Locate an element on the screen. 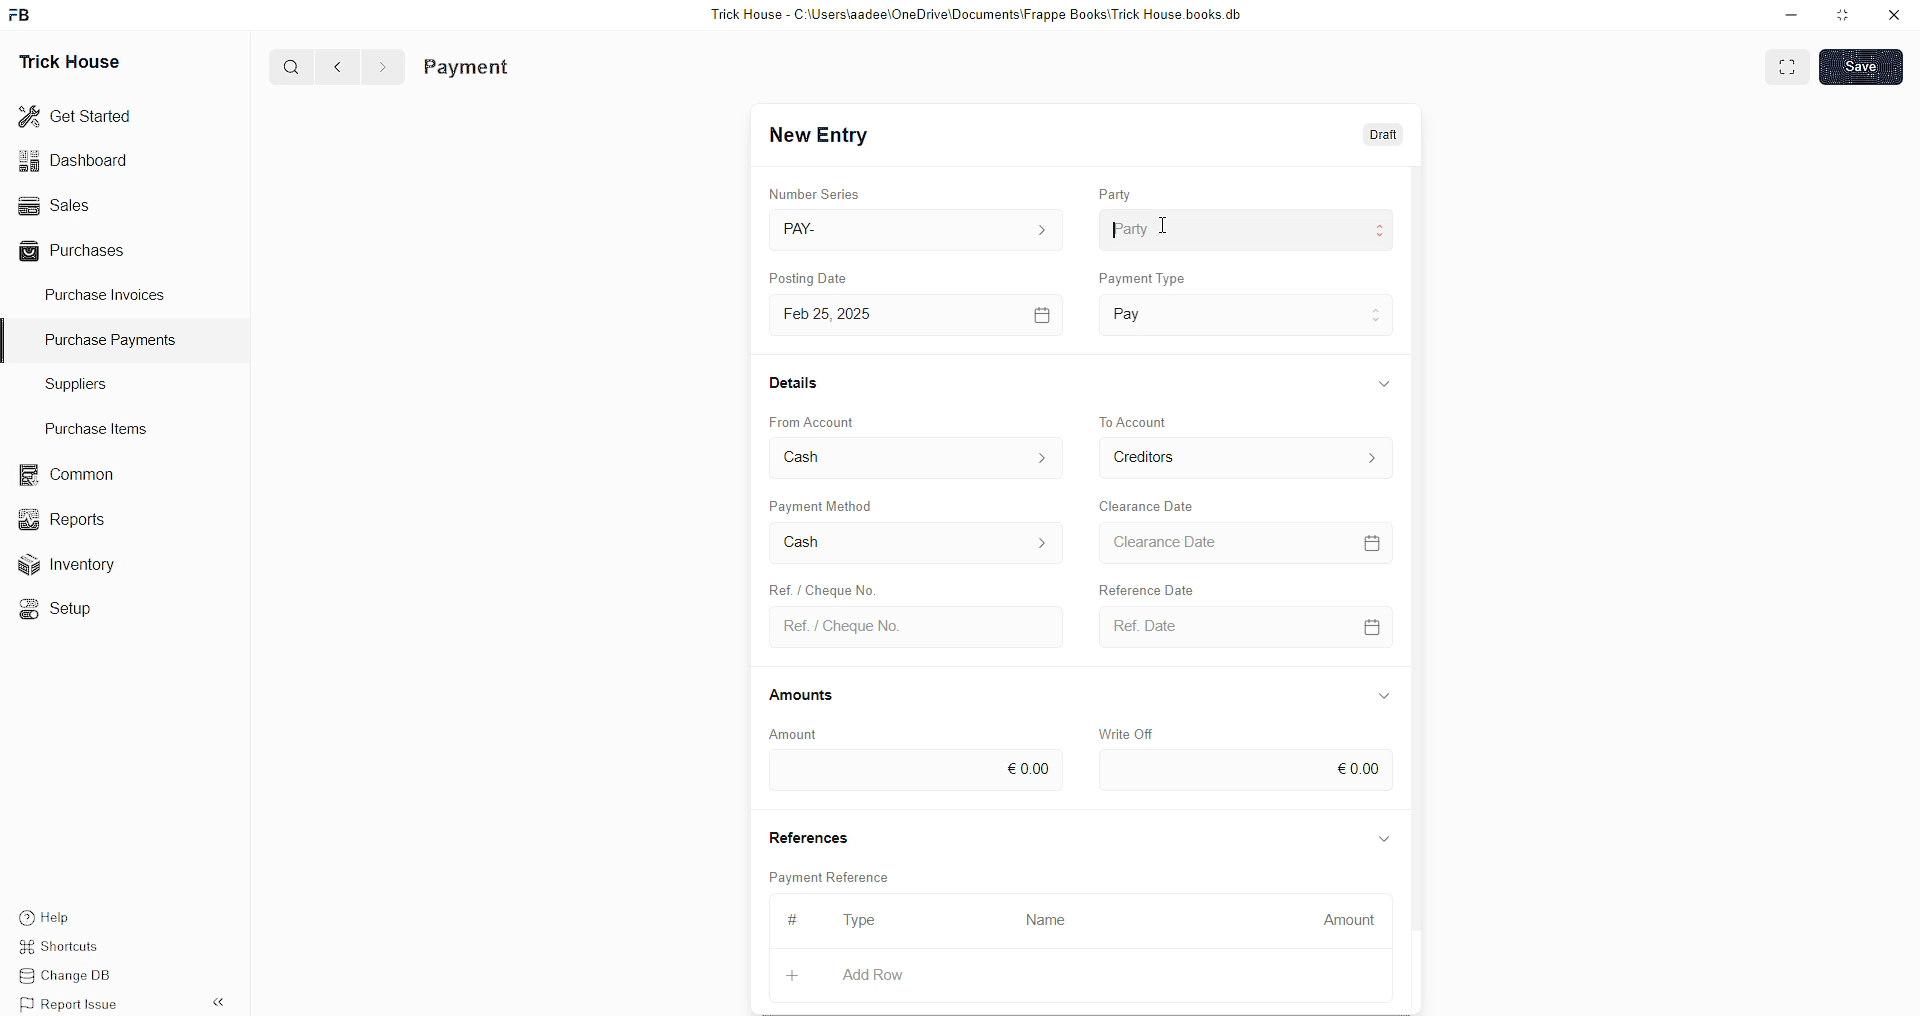 The image size is (1920, 1016). Trick House is located at coordinates (63, 60).